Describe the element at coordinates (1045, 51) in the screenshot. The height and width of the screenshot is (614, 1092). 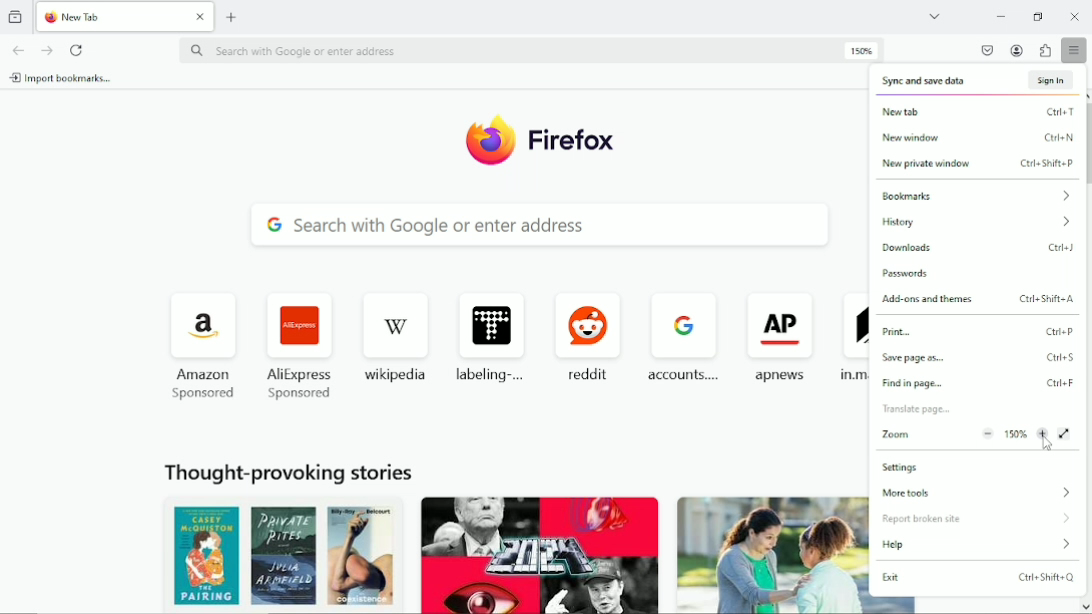
I see `extensions` at that location.